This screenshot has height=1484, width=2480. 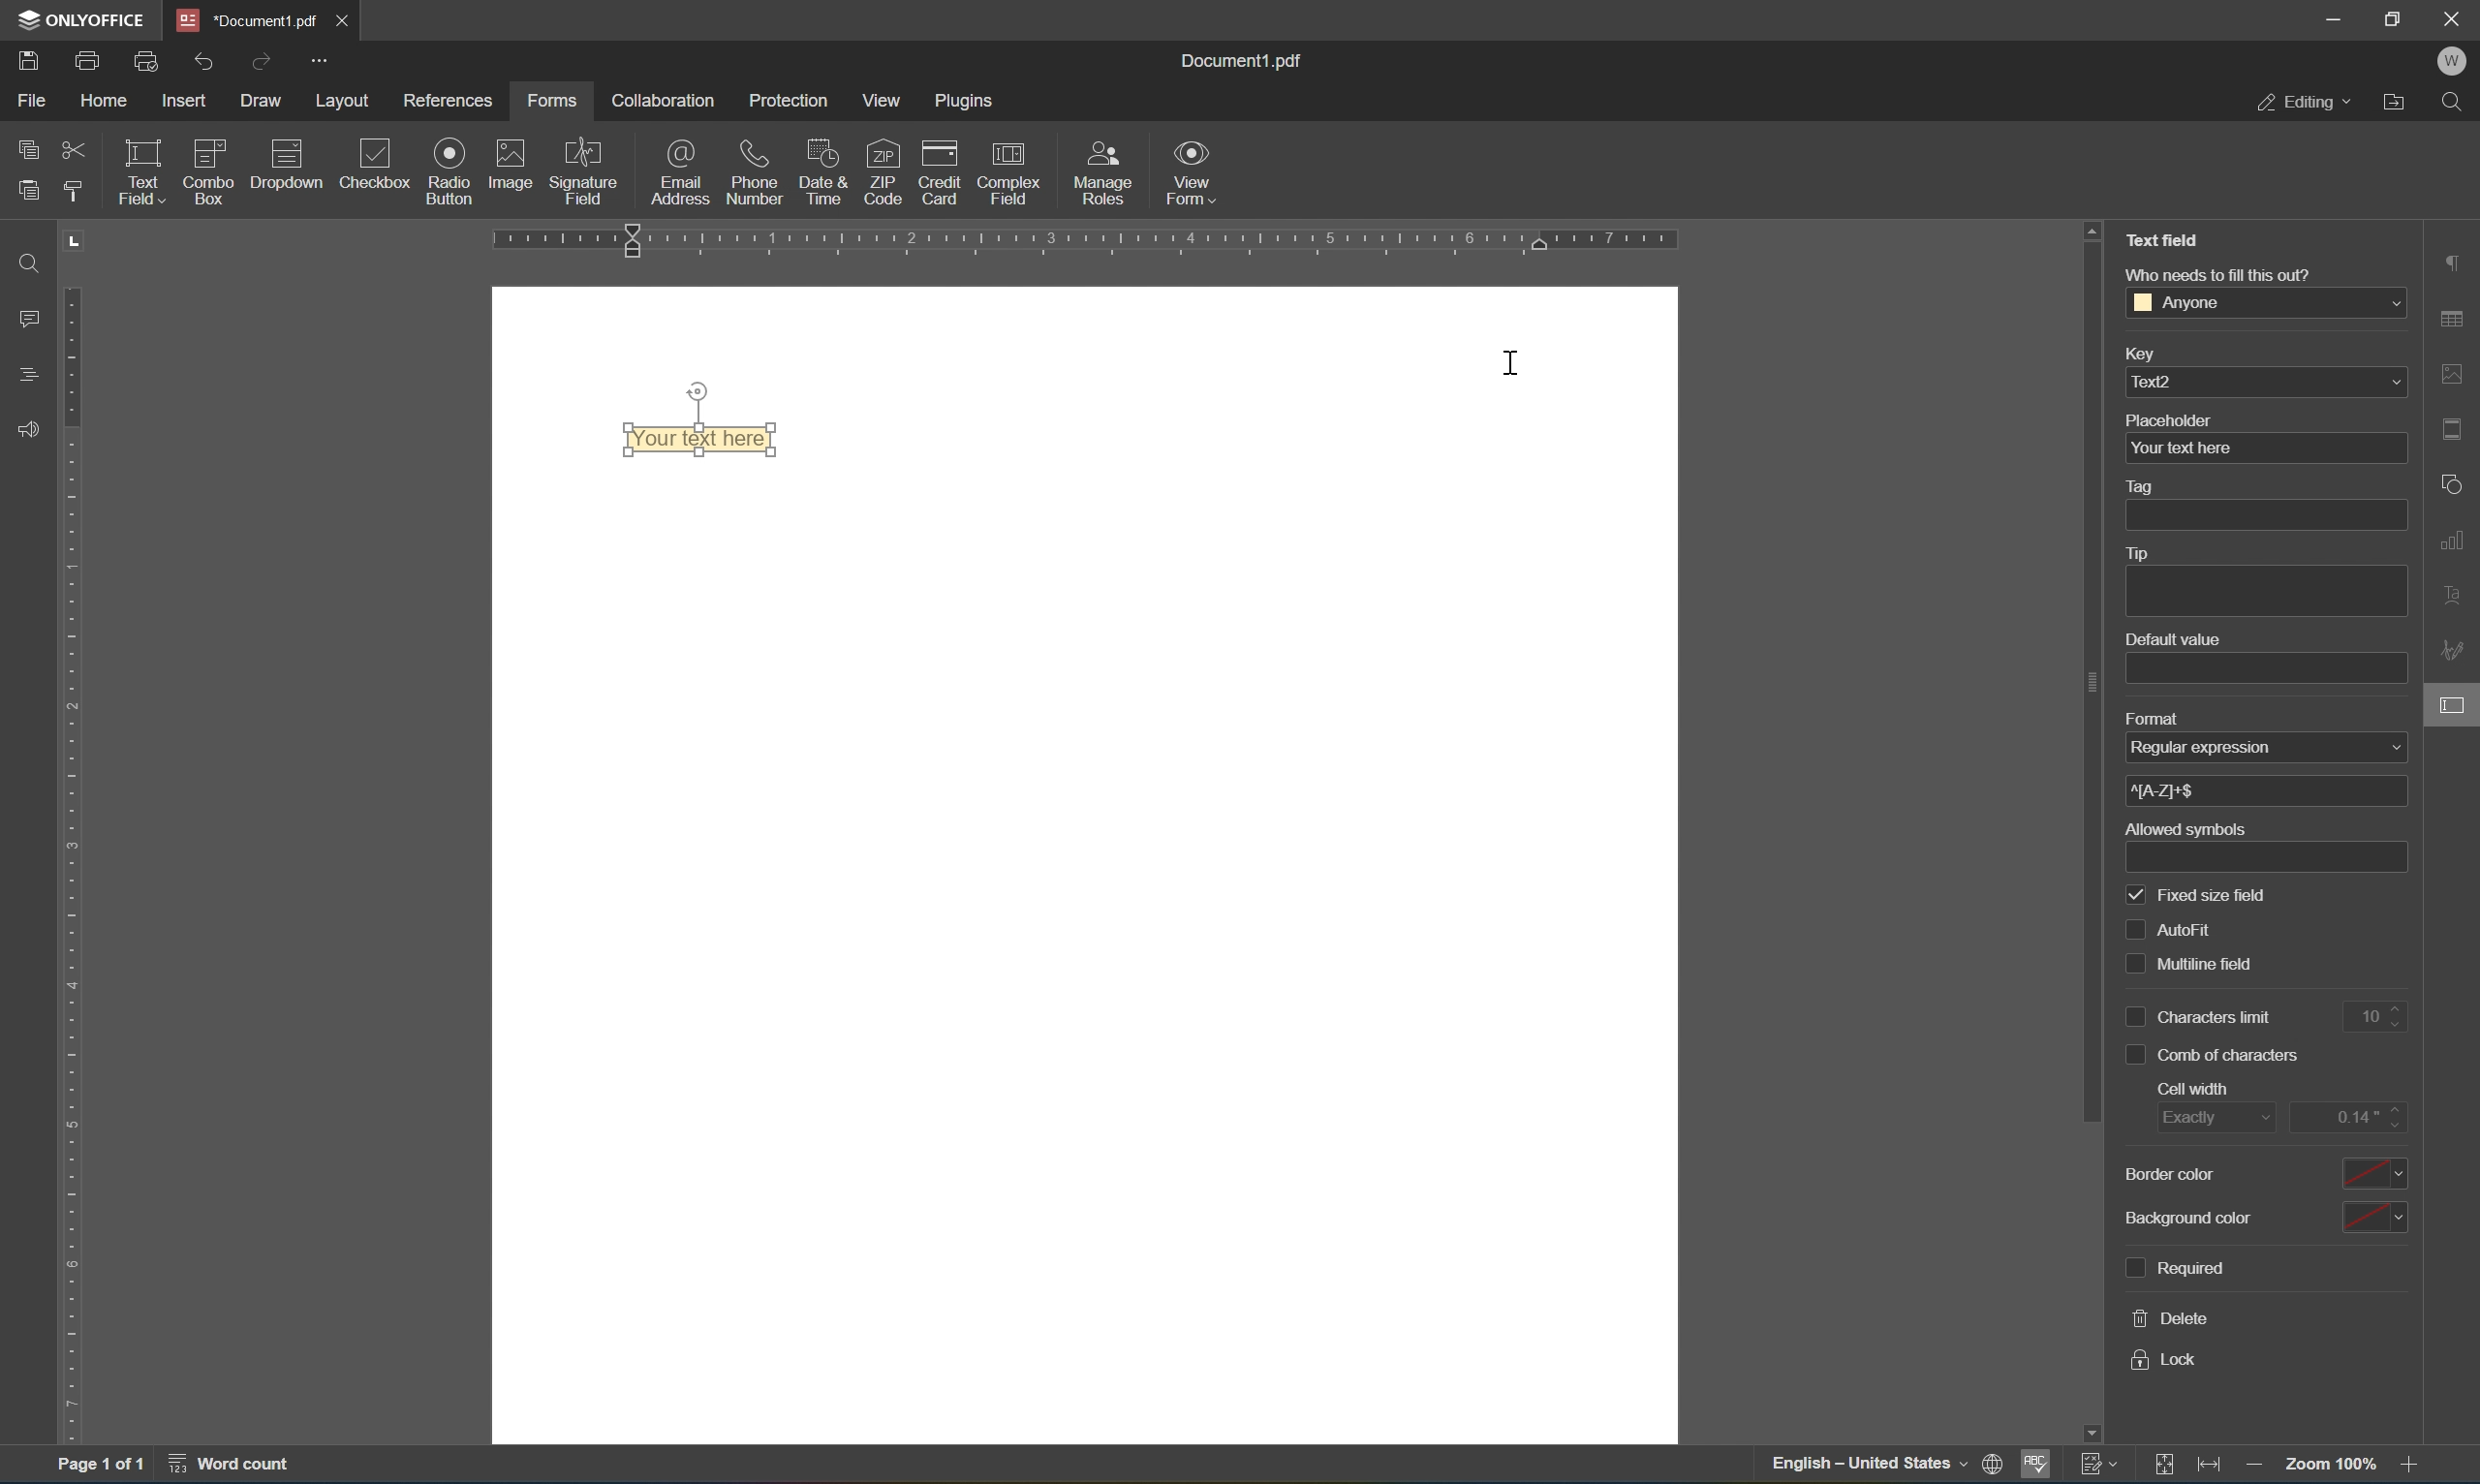 I want to click on close, so click(x=338, y=18).